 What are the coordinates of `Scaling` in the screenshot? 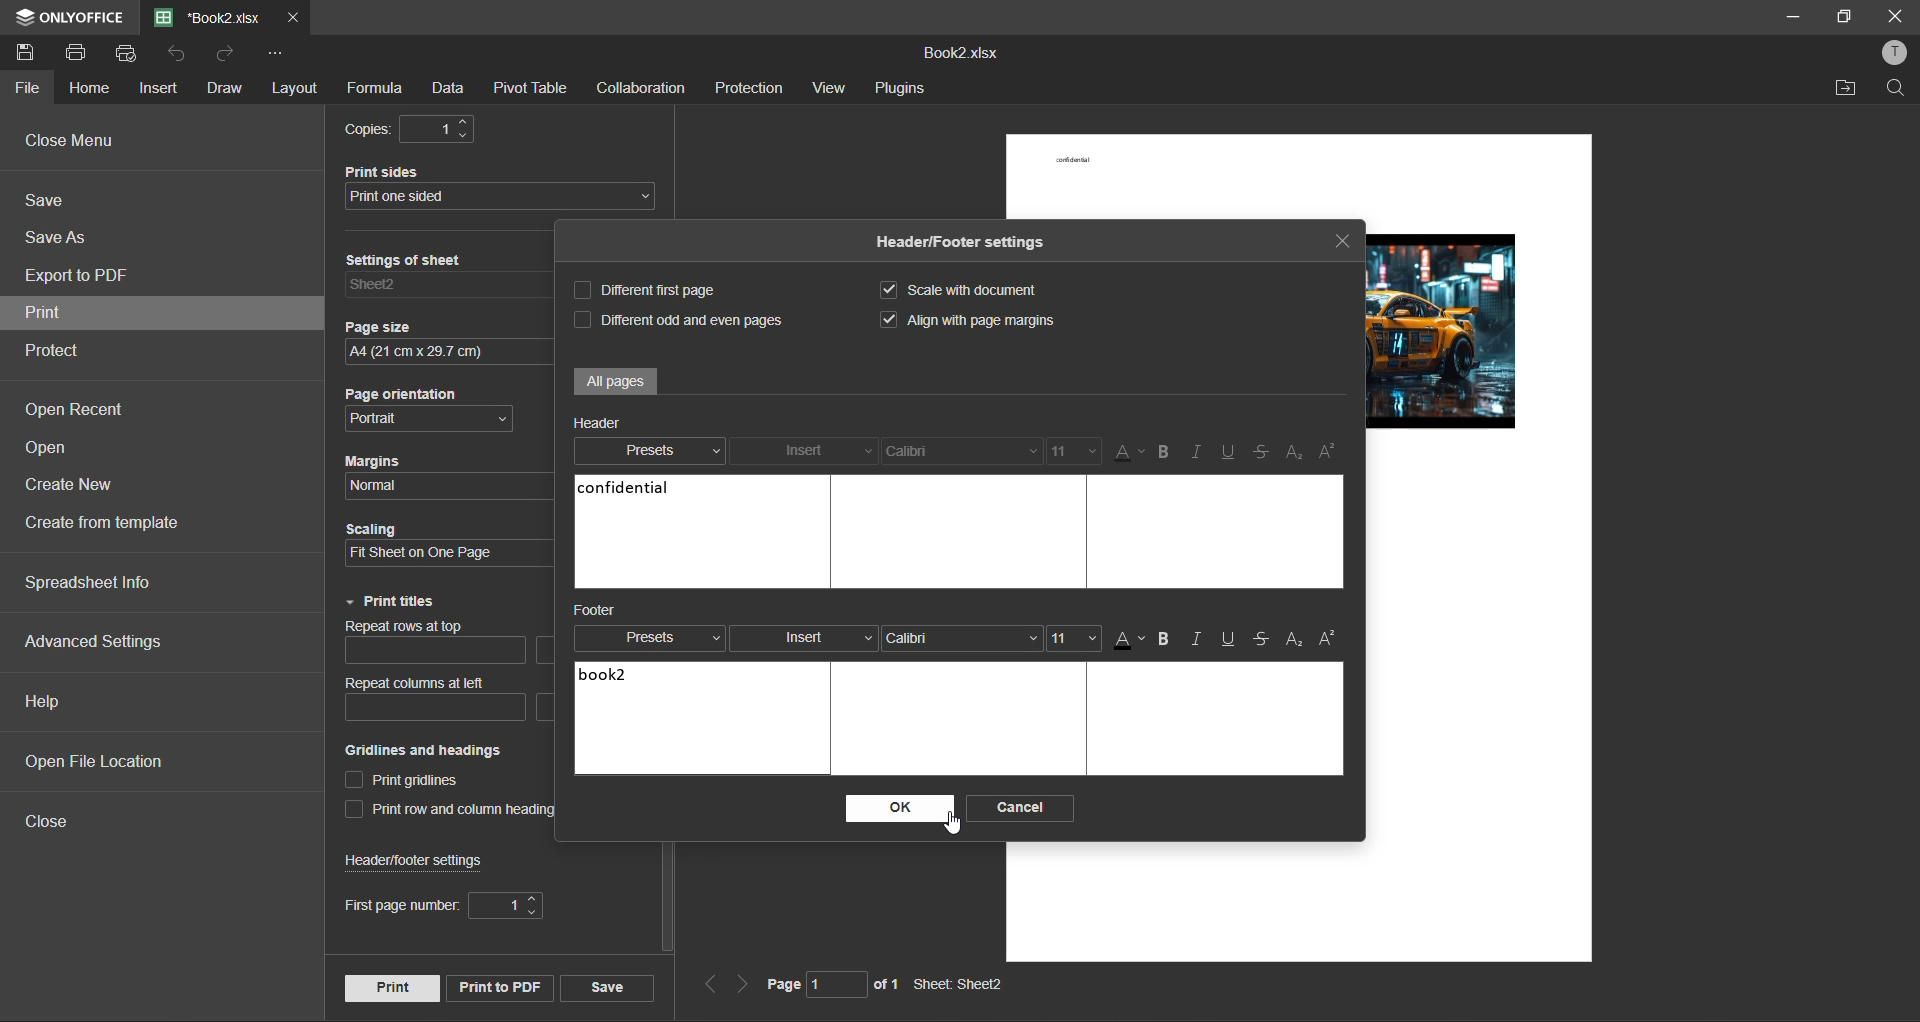 It's located at (374, 529).